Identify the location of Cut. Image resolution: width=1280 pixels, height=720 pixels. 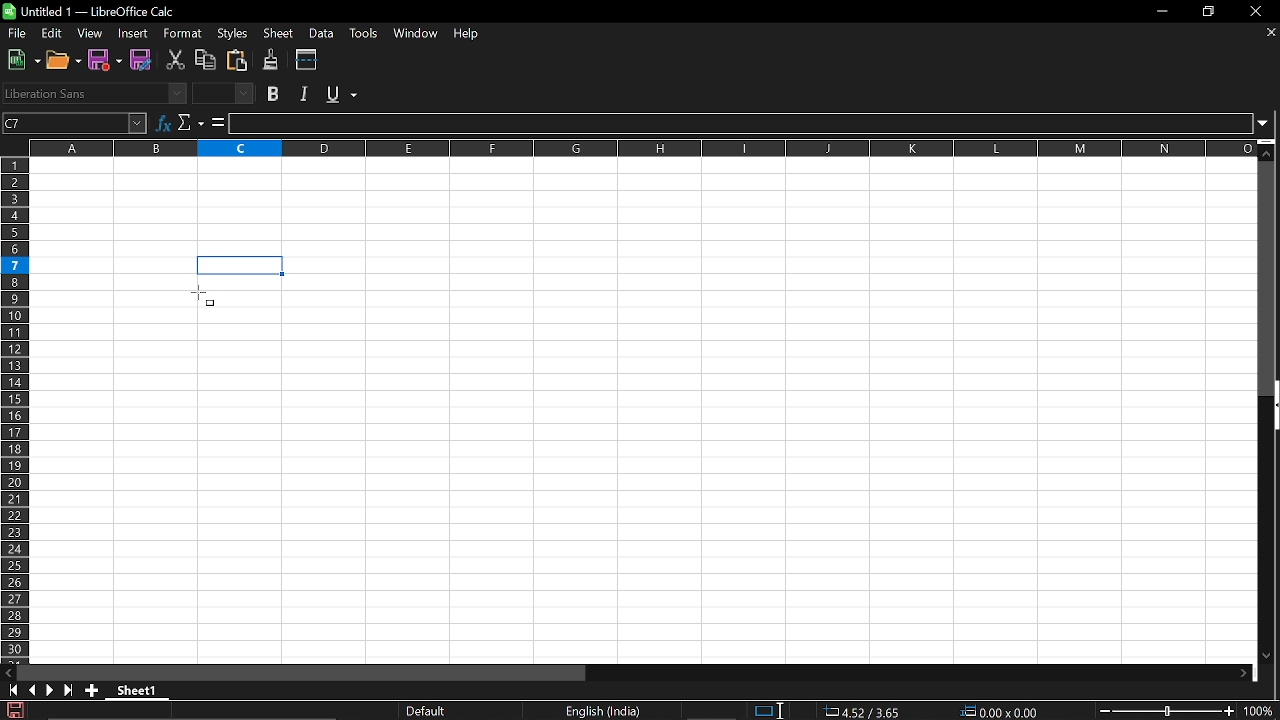
(175, 60).